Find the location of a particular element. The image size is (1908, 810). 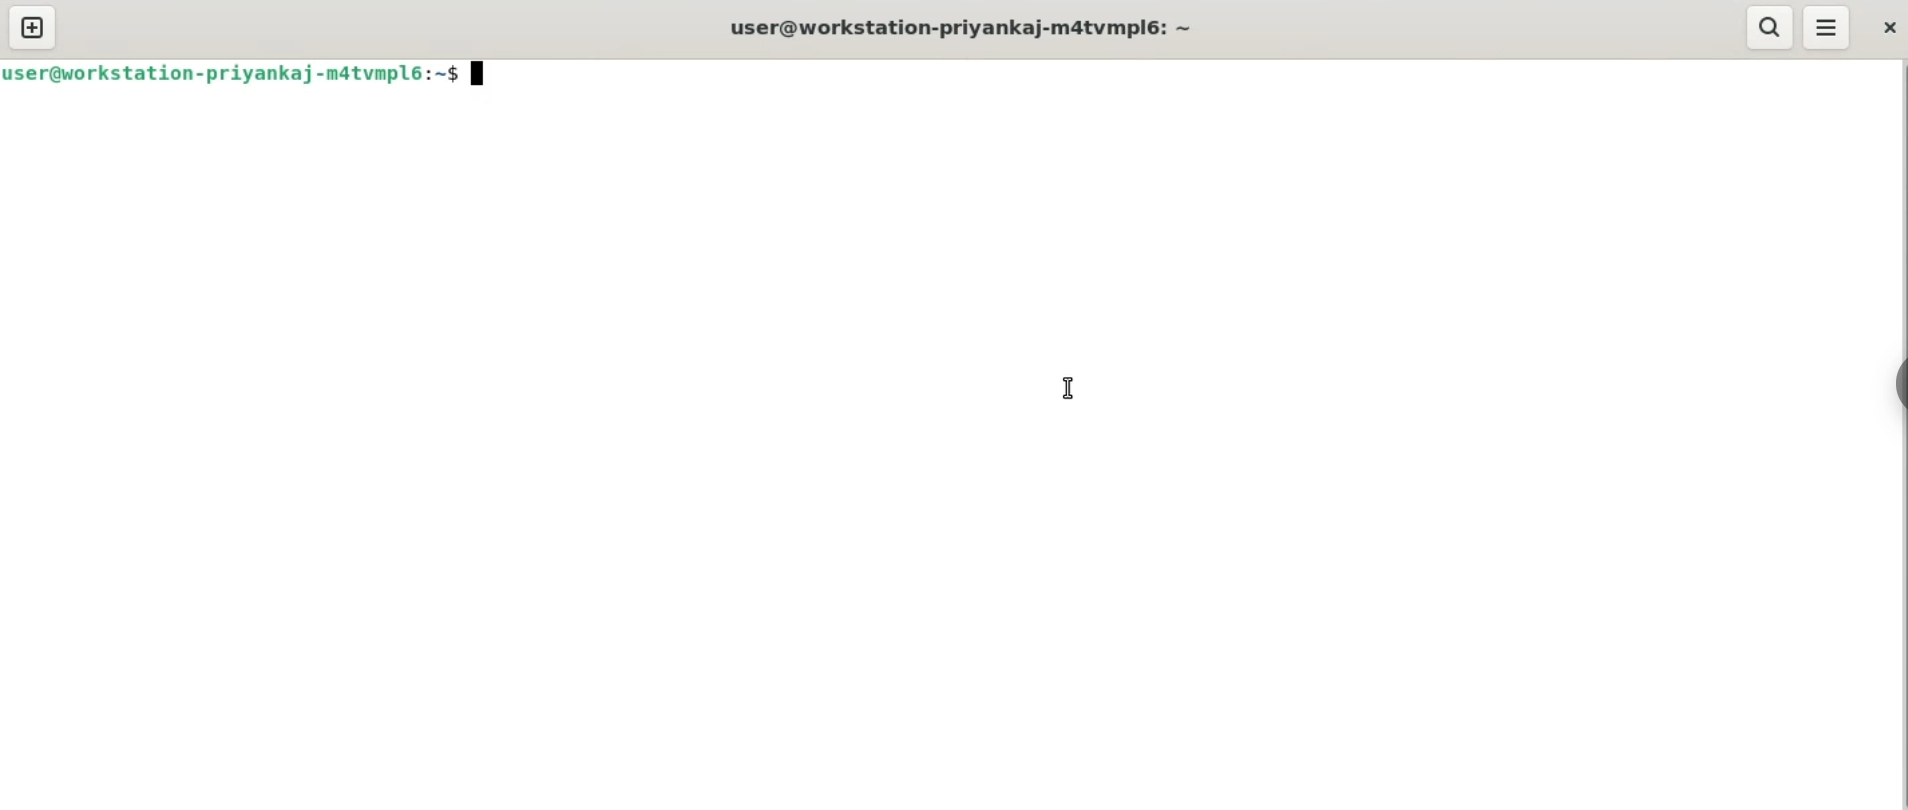

cursor is located at coordinates (1066, 388).